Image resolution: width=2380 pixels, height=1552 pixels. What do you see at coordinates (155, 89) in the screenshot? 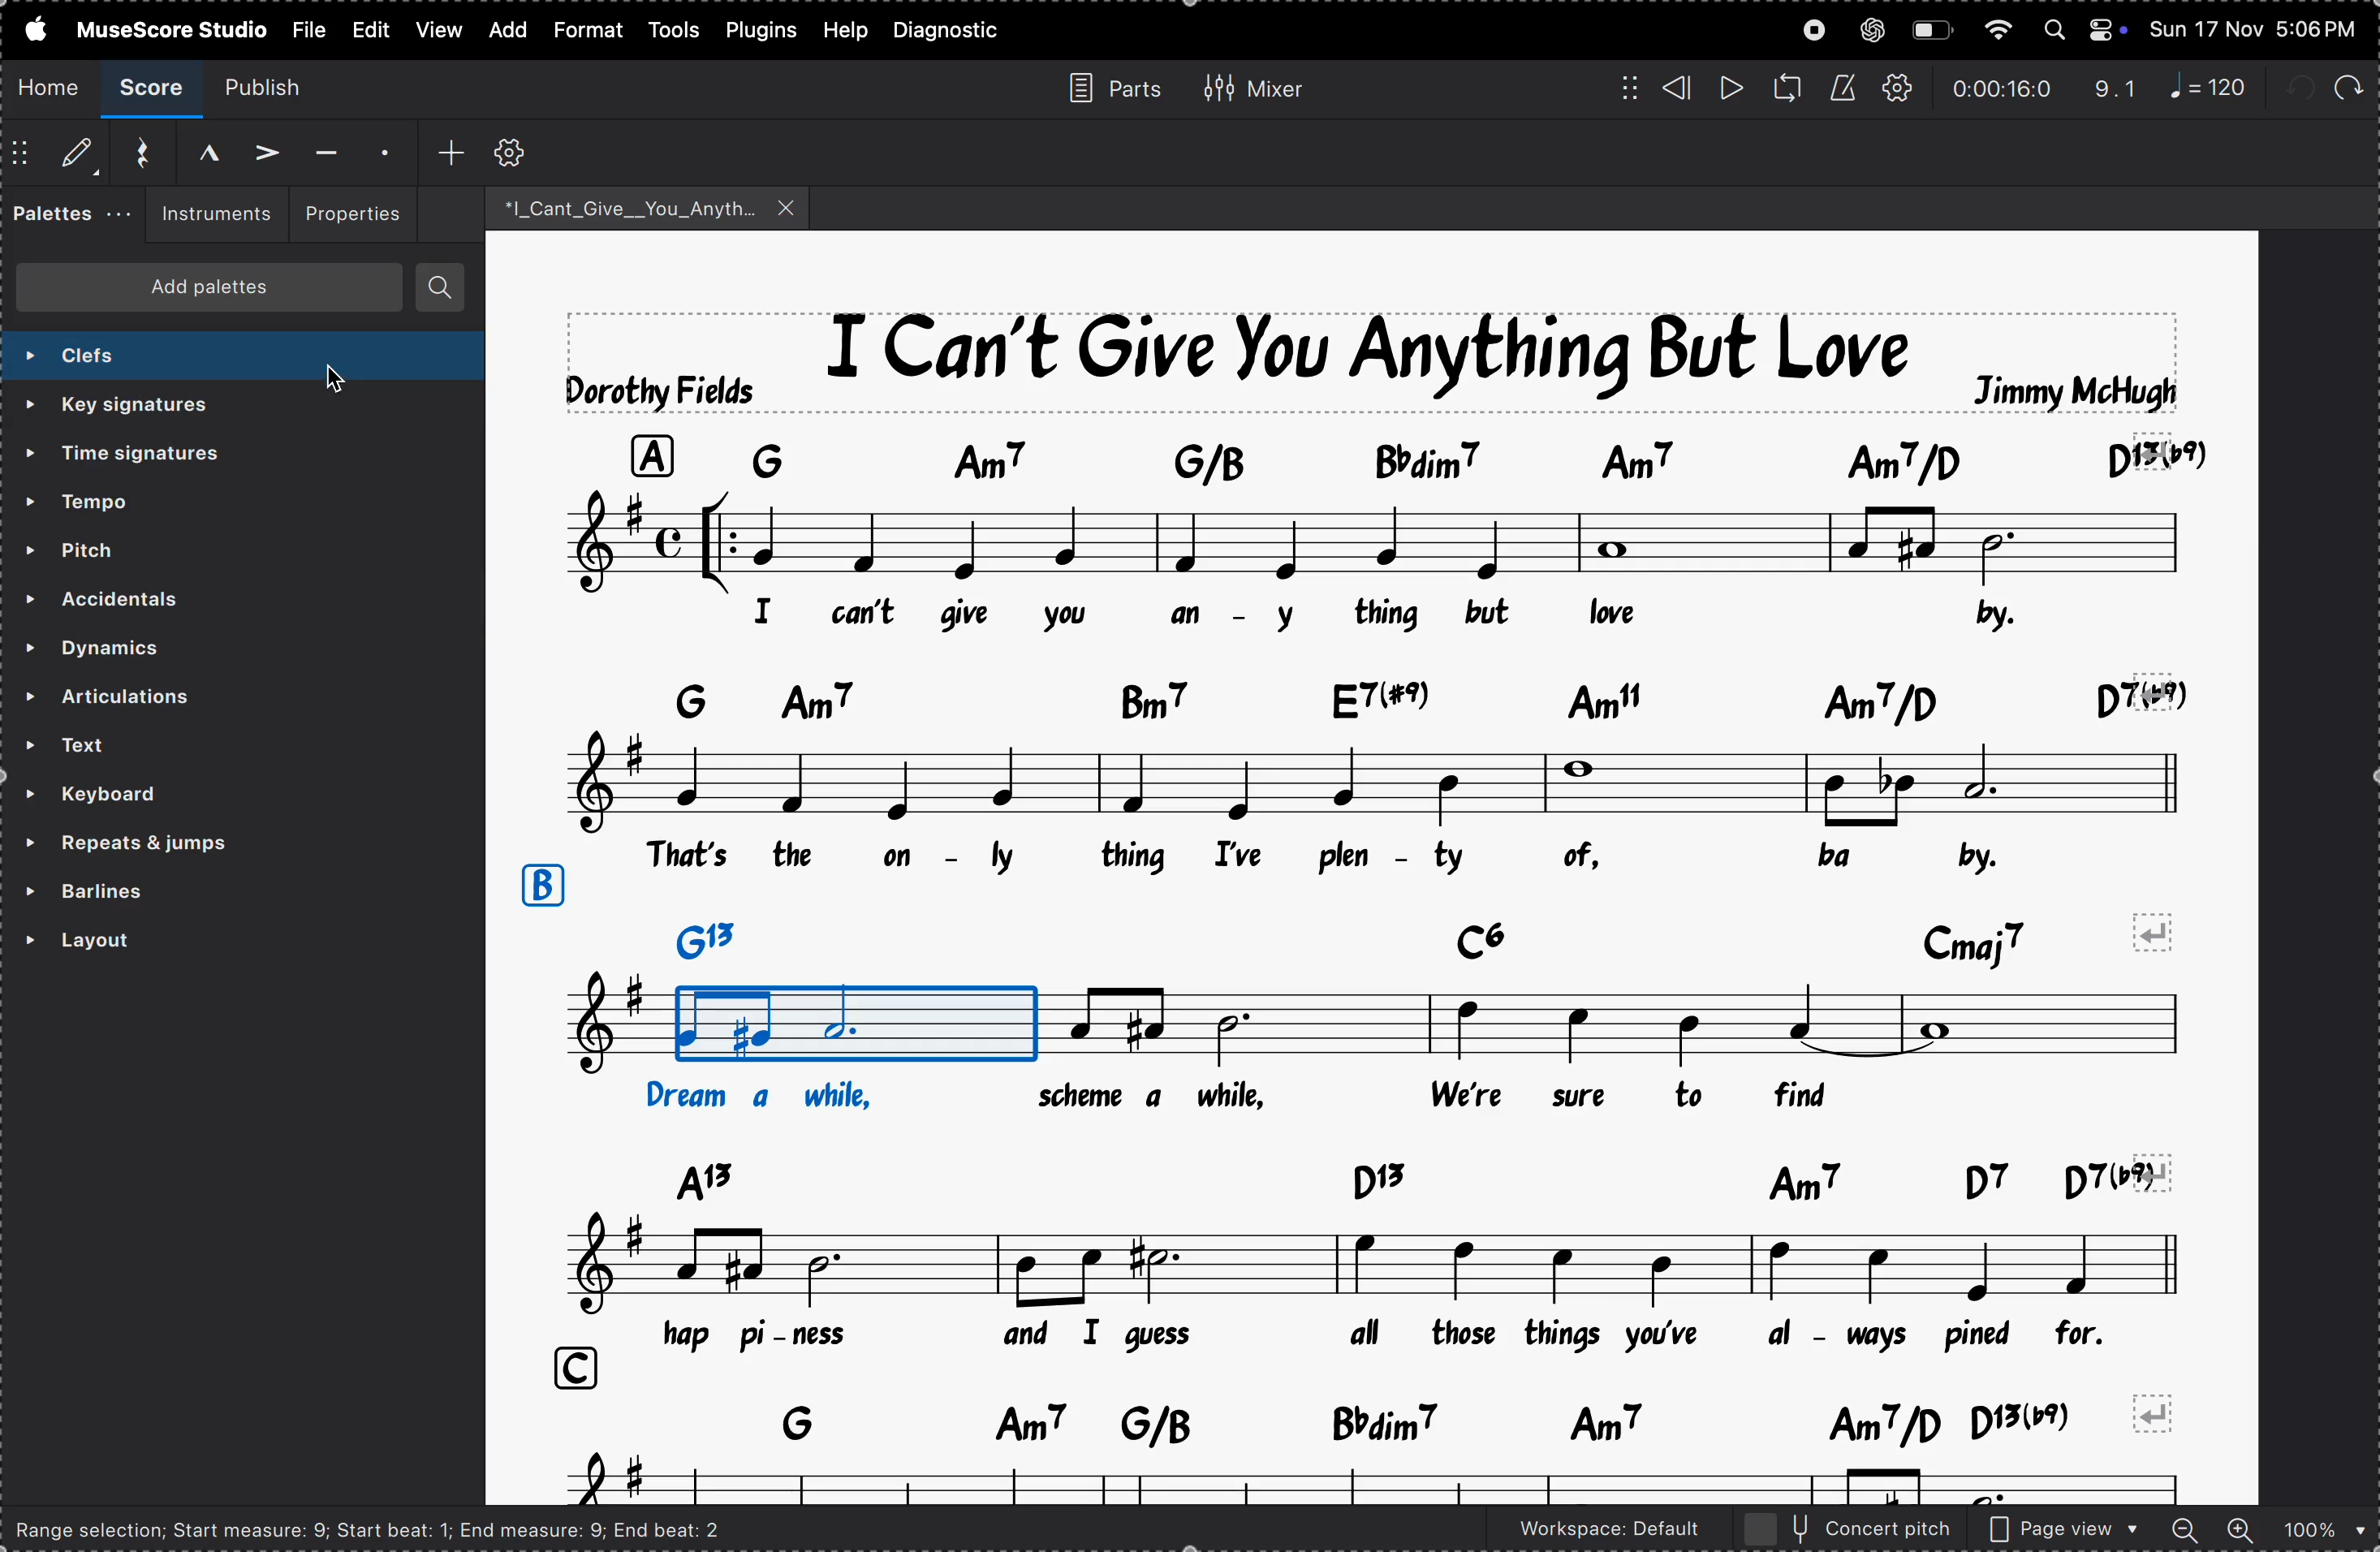
I see `score` at bounding box center [155, 89].